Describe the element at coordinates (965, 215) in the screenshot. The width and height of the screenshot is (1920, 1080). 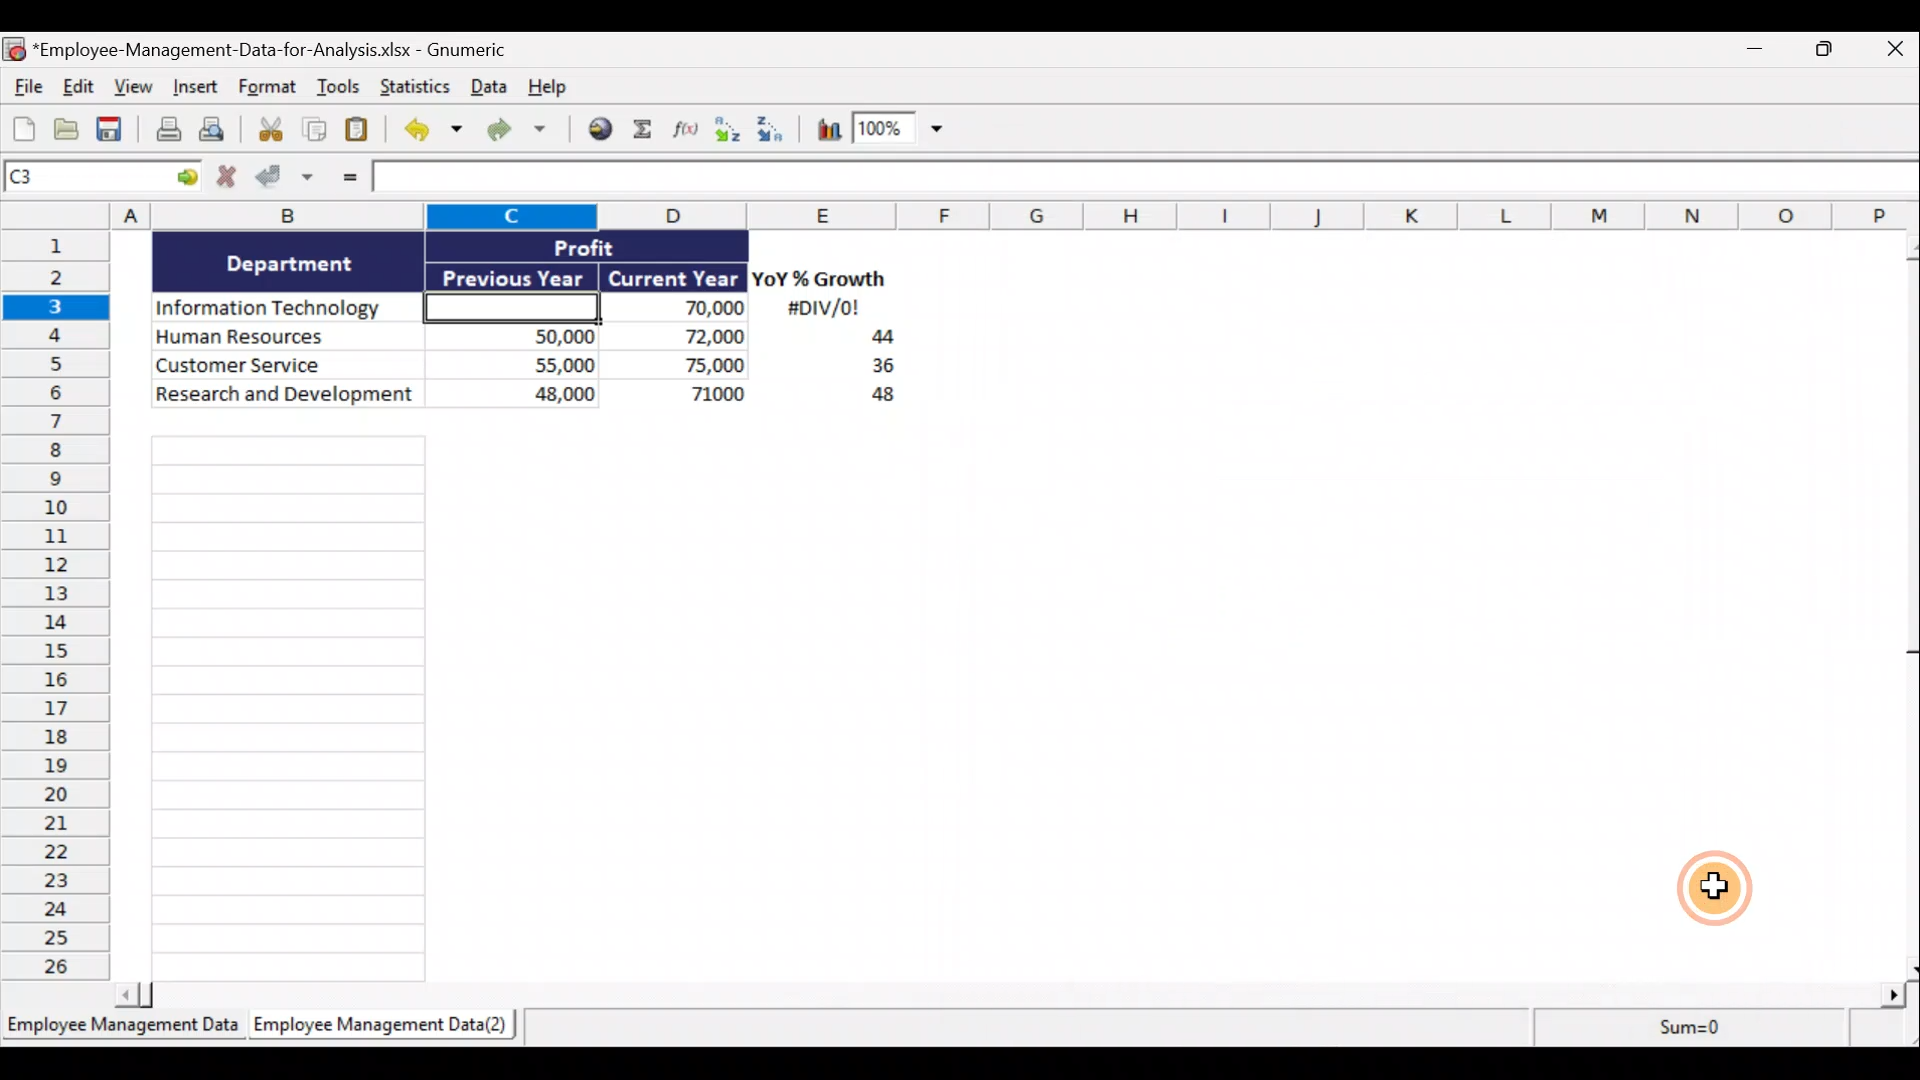
I see `Columns` at that location.